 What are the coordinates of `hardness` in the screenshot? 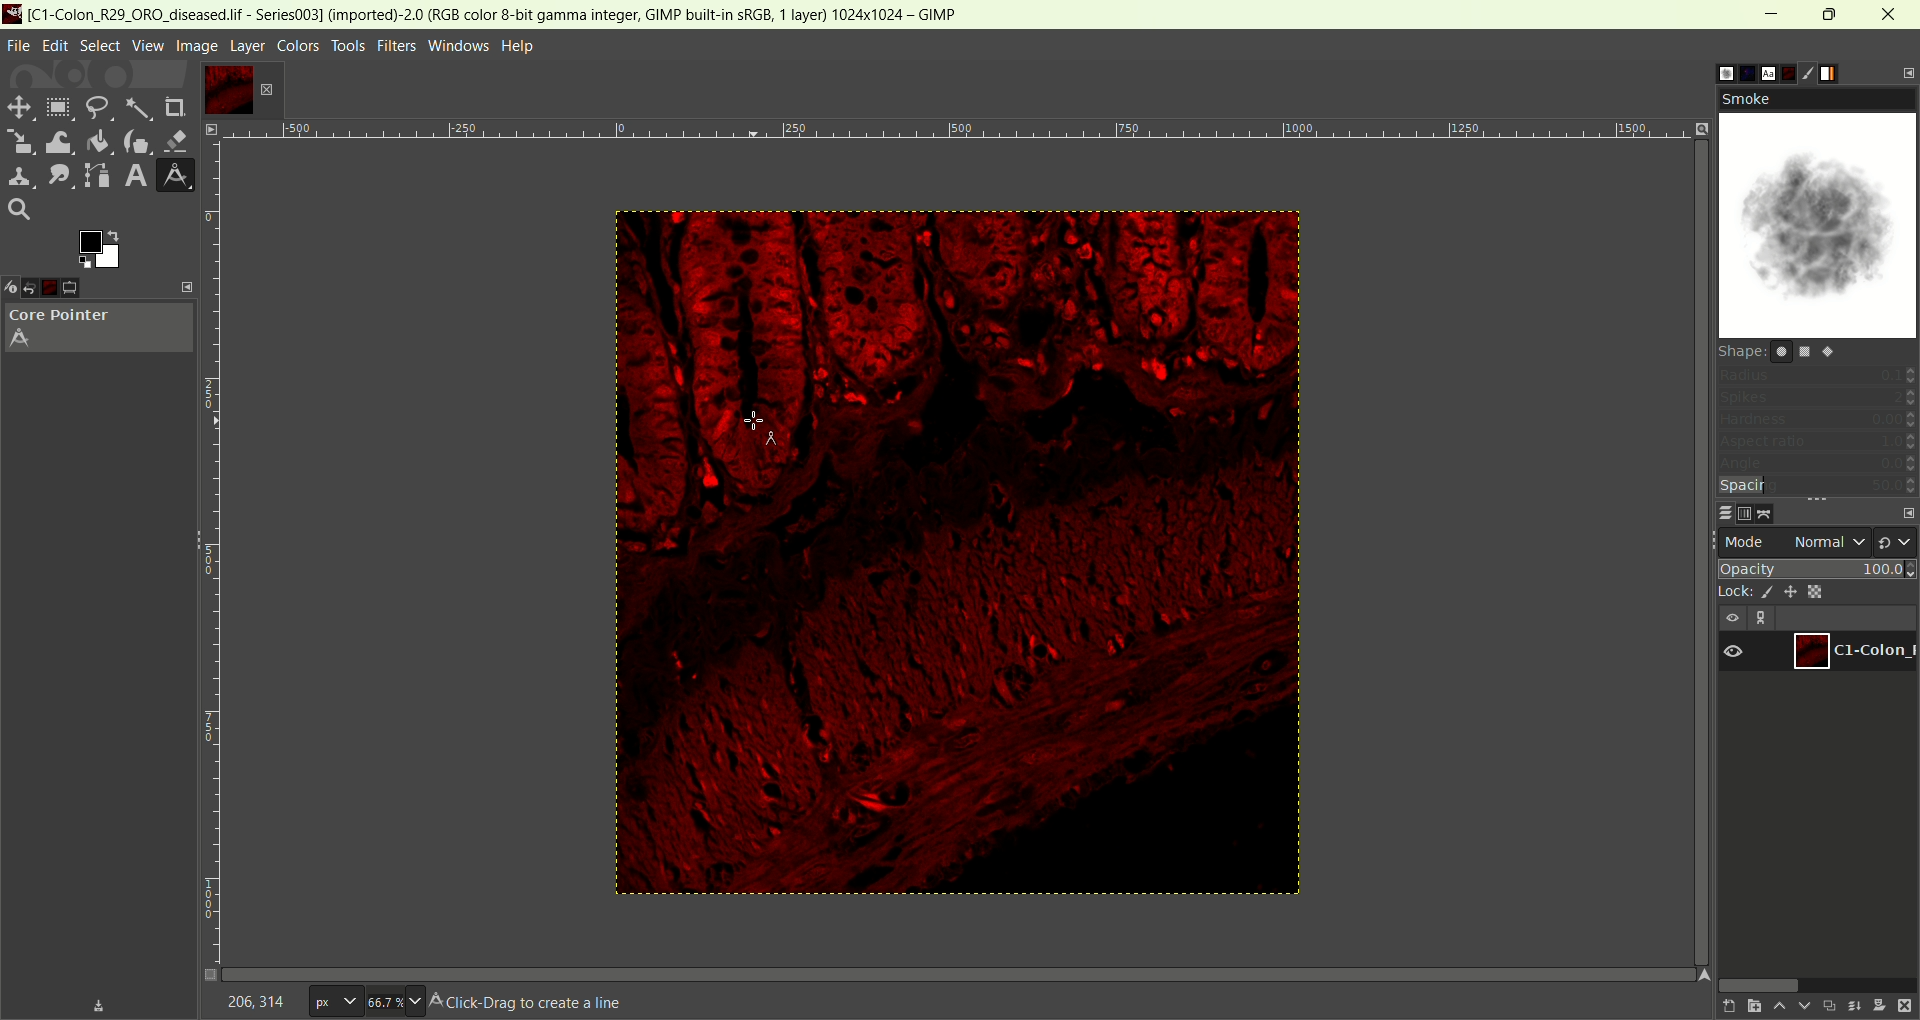 It's located at (1817, 421).